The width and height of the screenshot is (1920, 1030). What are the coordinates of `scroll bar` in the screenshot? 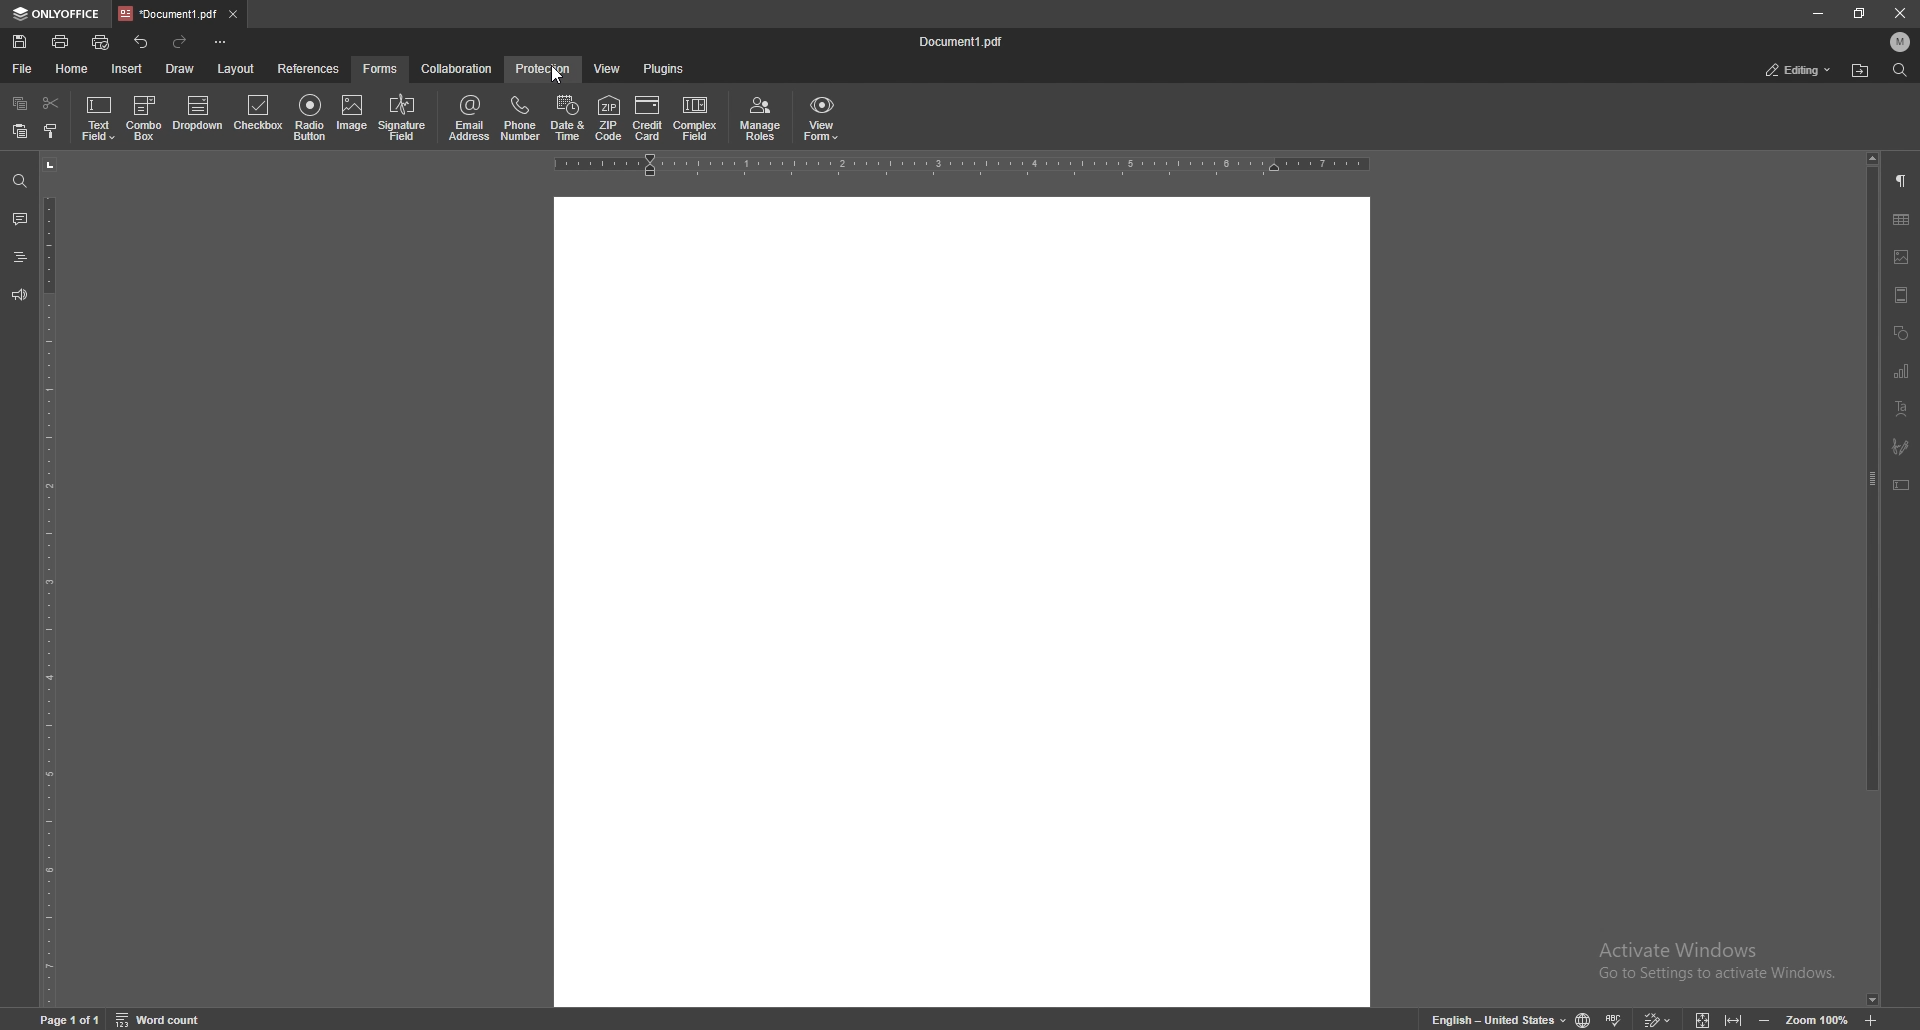 It's located at (1873, 580).